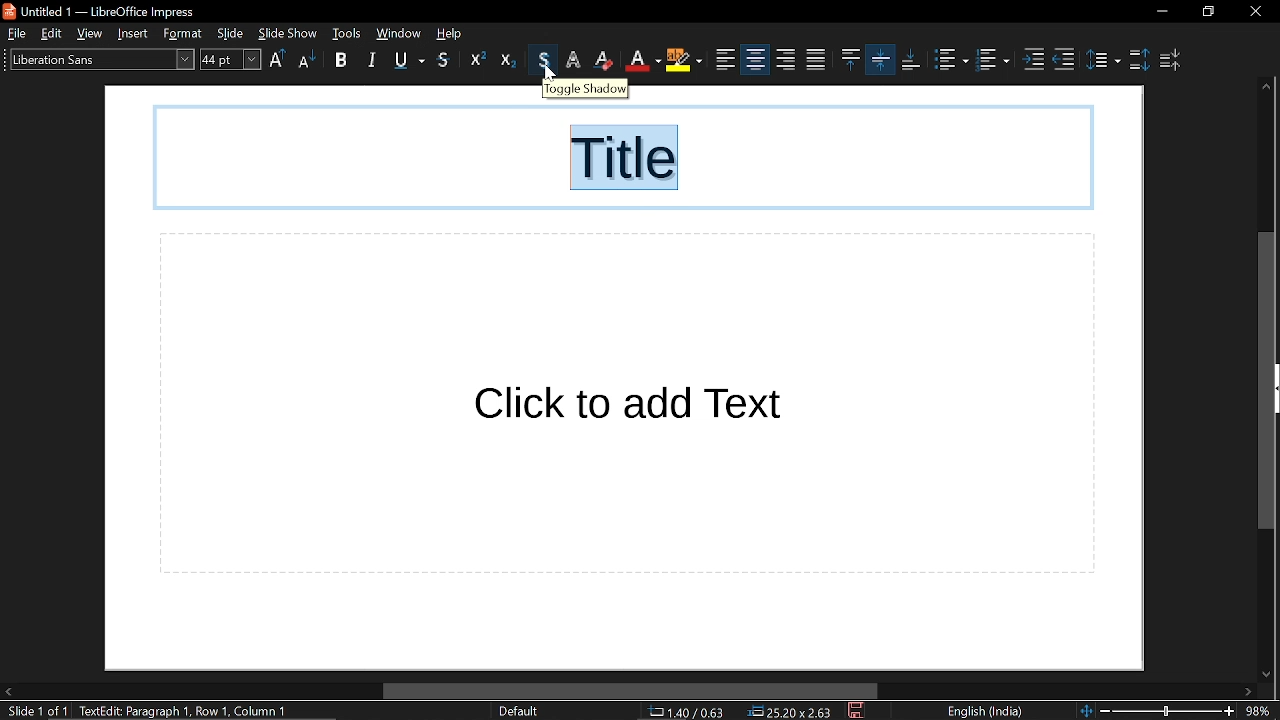  Describe the element at coordinates (103, 10) in the screenshot. I see `untitled 1 - libreoffice impress` at that location.